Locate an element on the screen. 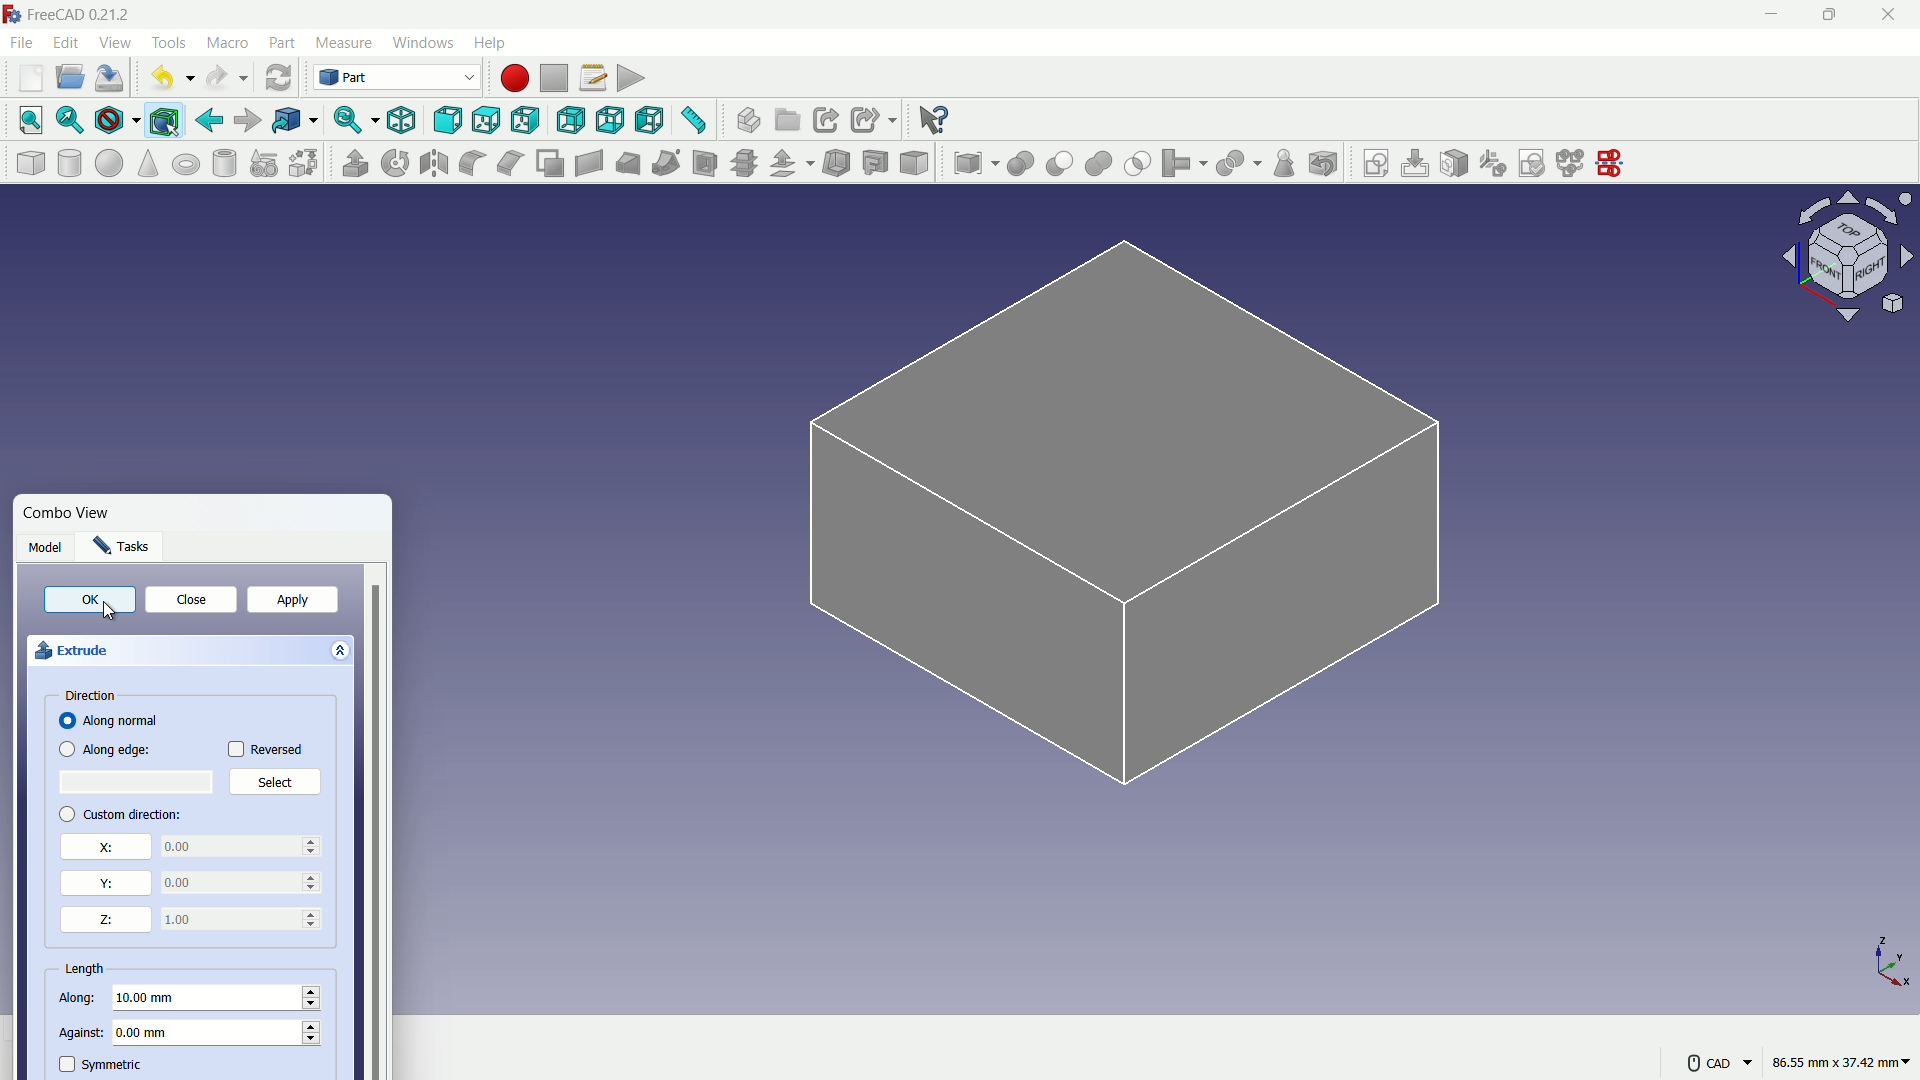  Select is located at coordinates (275, 782).